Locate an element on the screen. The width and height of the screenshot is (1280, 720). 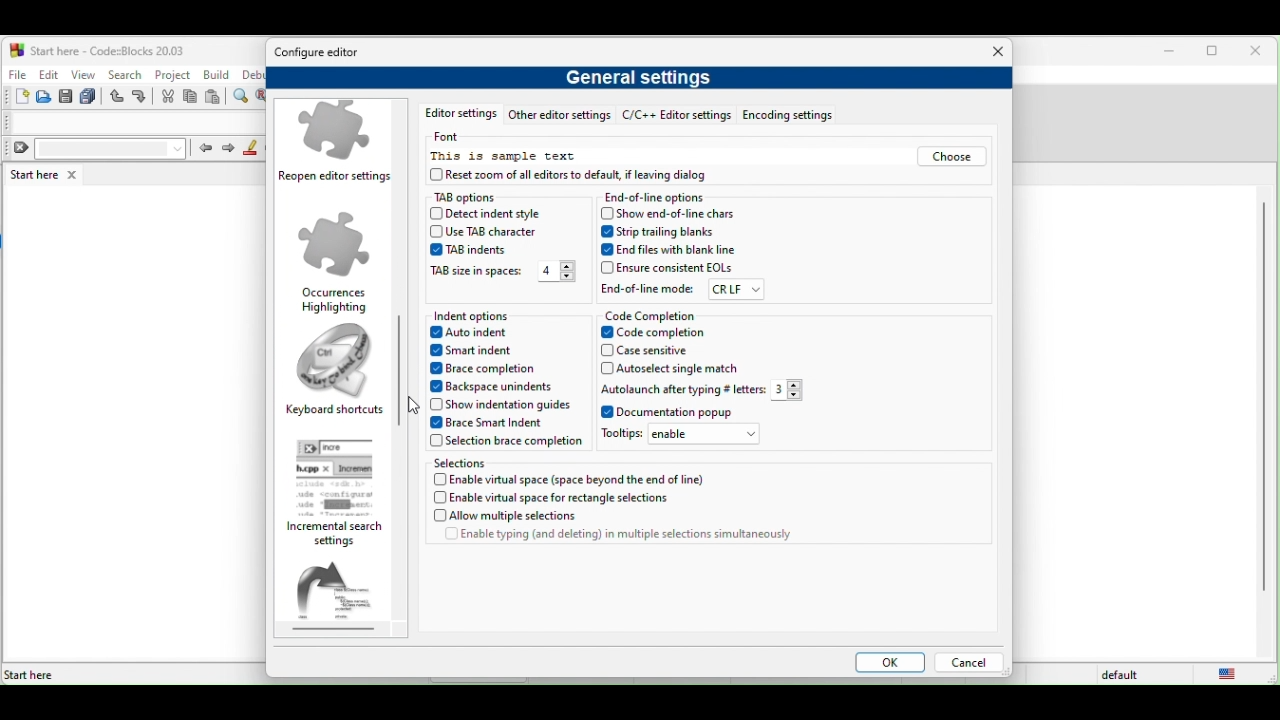
documentation popup is located at coordinates (671, 413).